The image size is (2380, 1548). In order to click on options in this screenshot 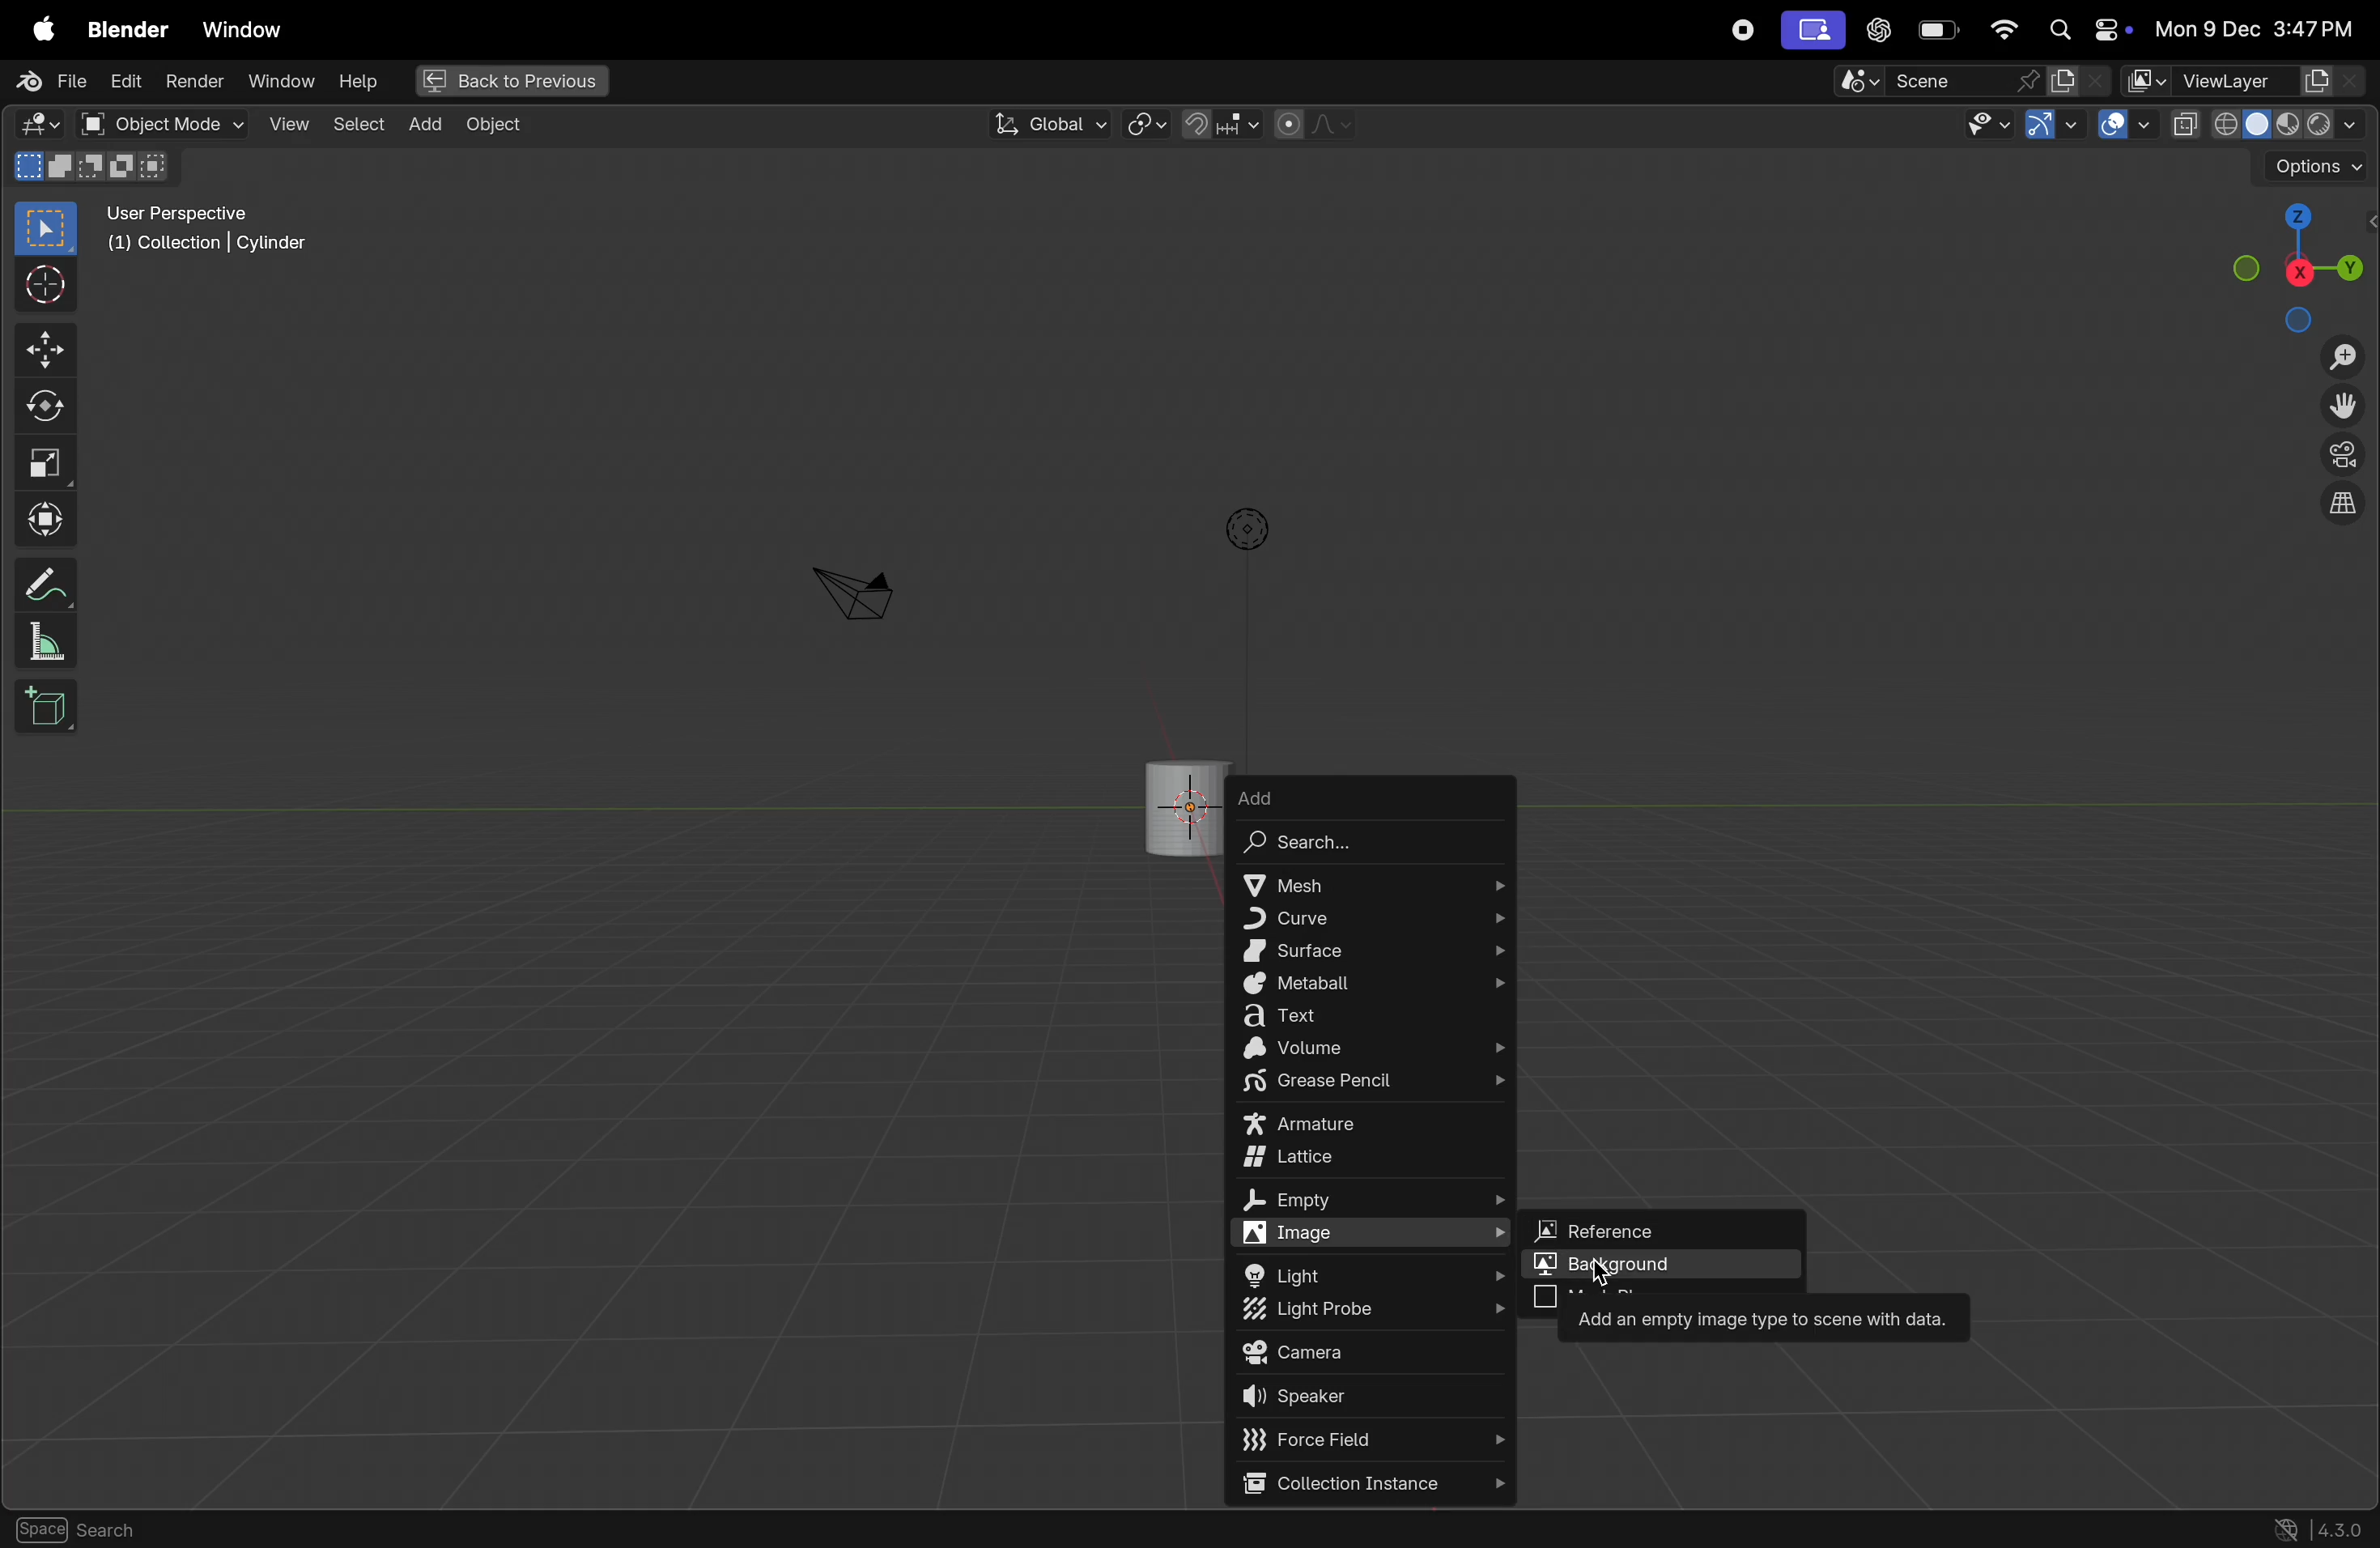, I will do `click(2312, 166)`.